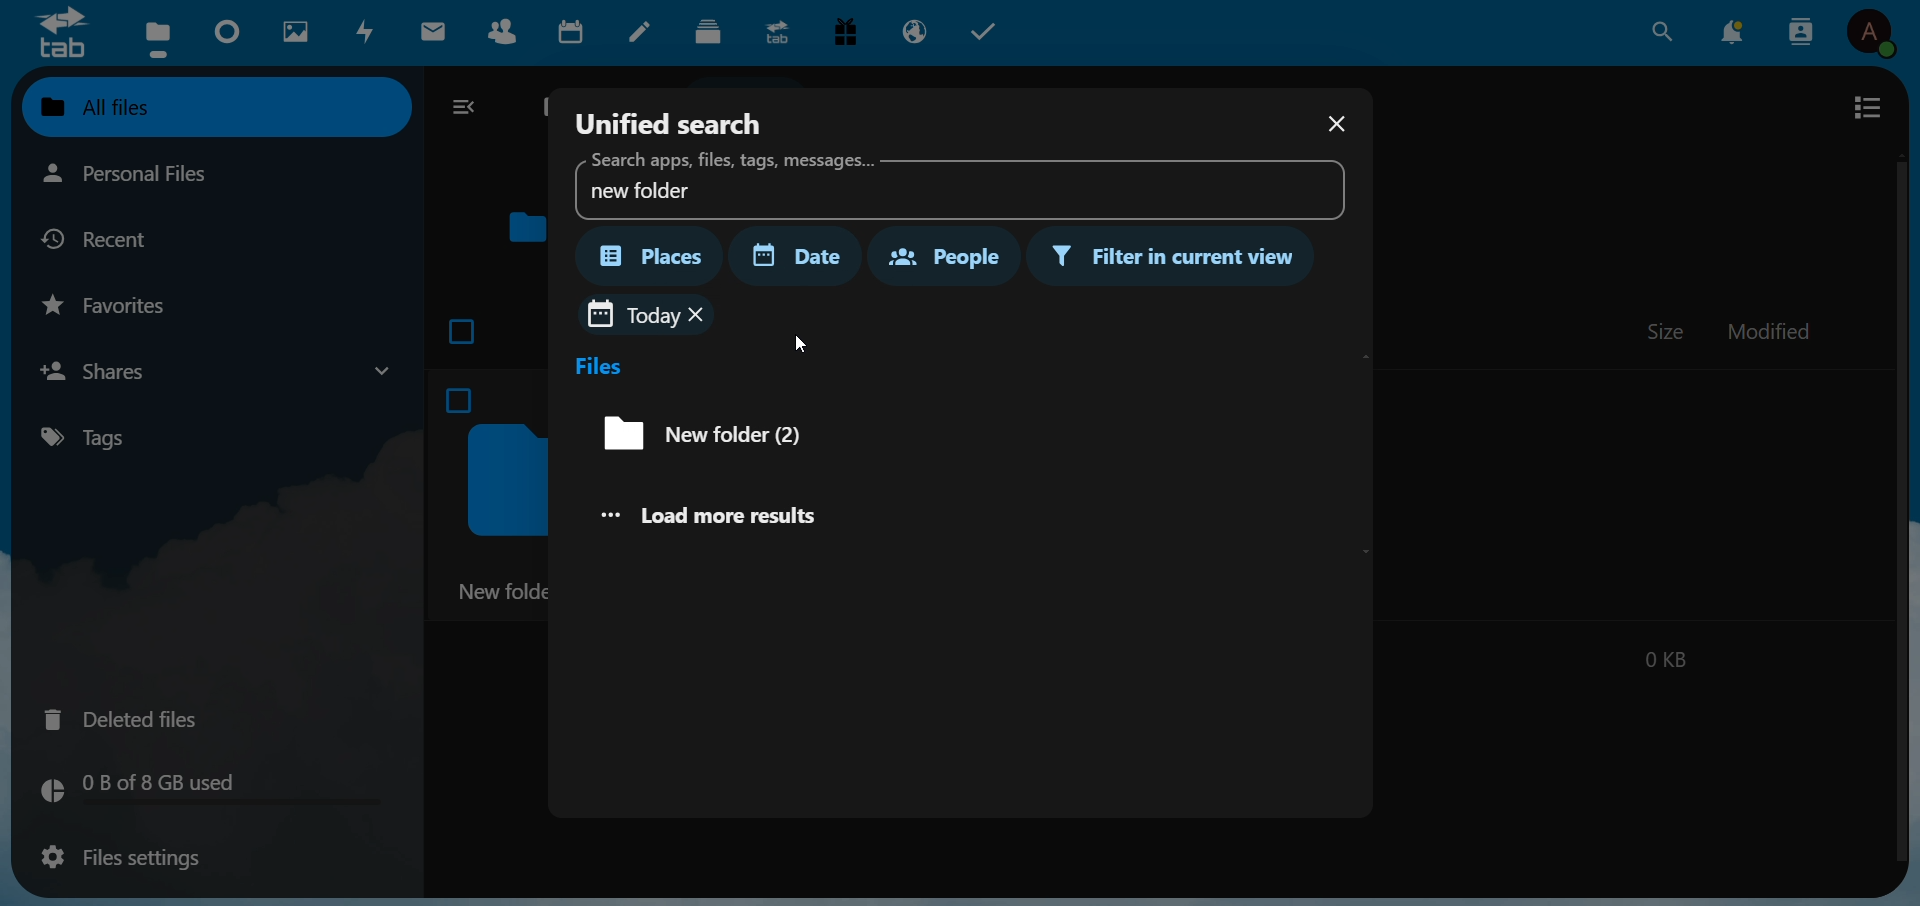  I want to click on scroll bar, so click(1898, 506).